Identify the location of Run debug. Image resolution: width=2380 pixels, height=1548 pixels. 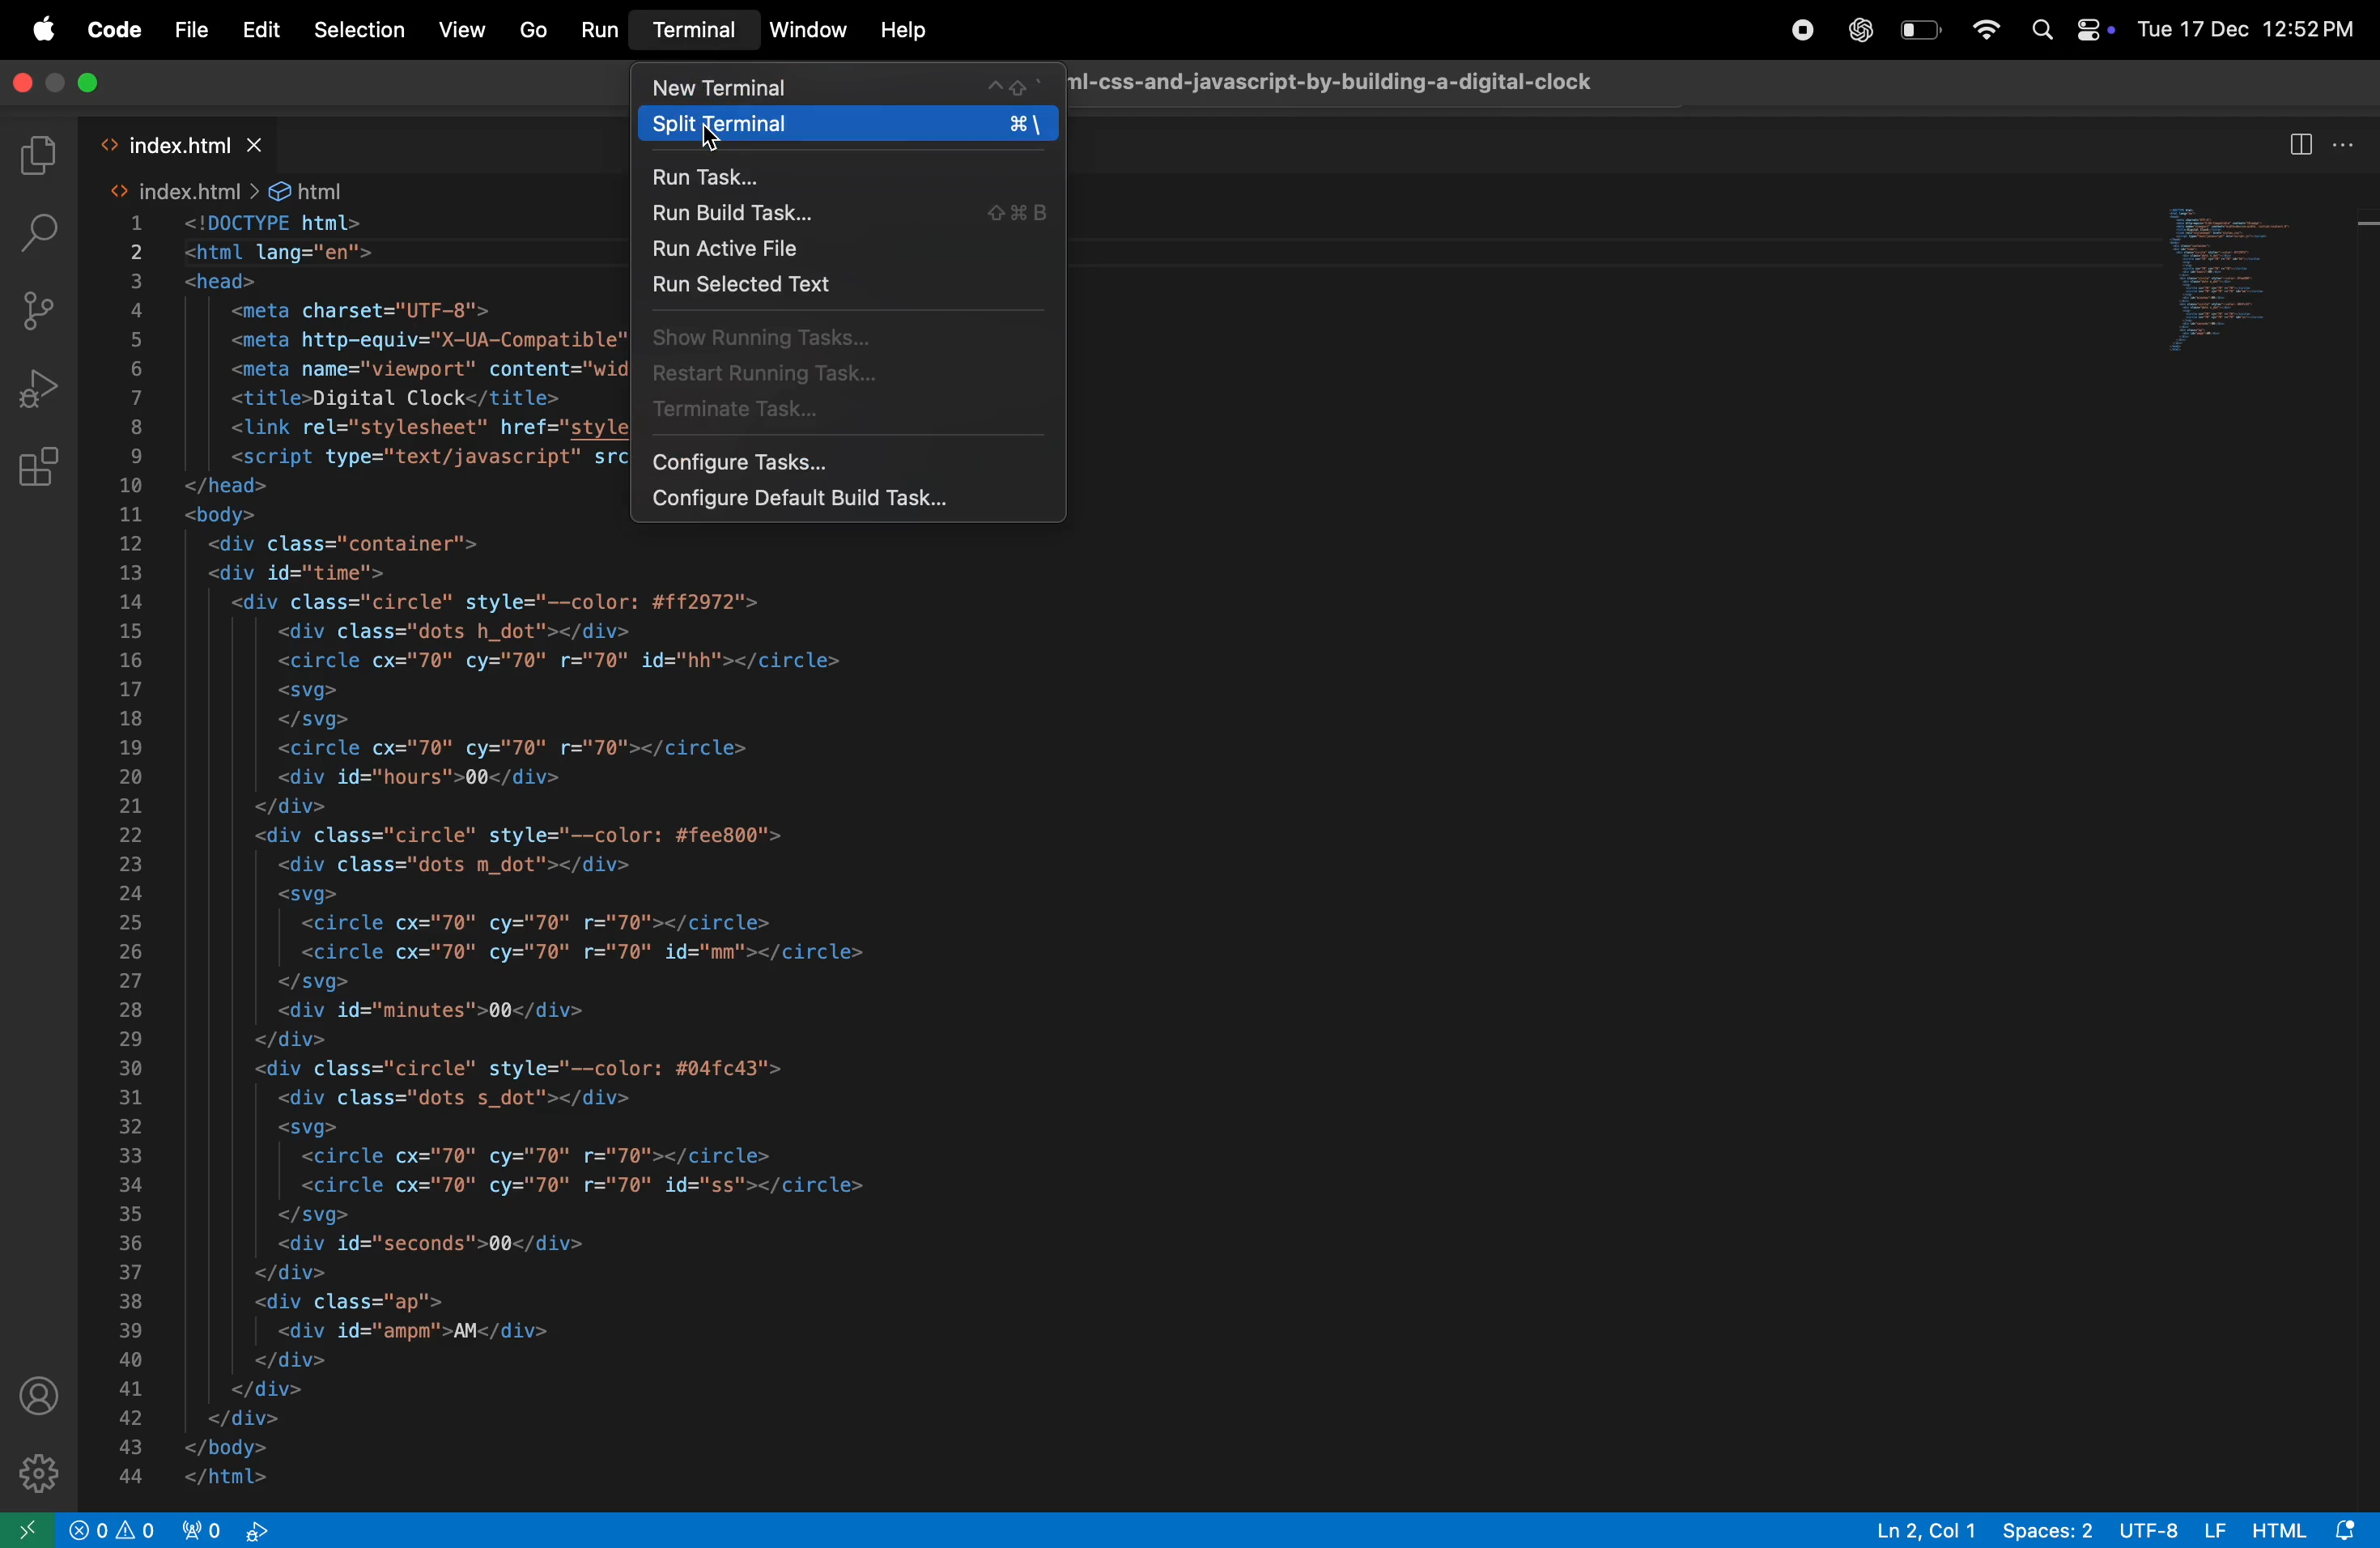
(44, 385).